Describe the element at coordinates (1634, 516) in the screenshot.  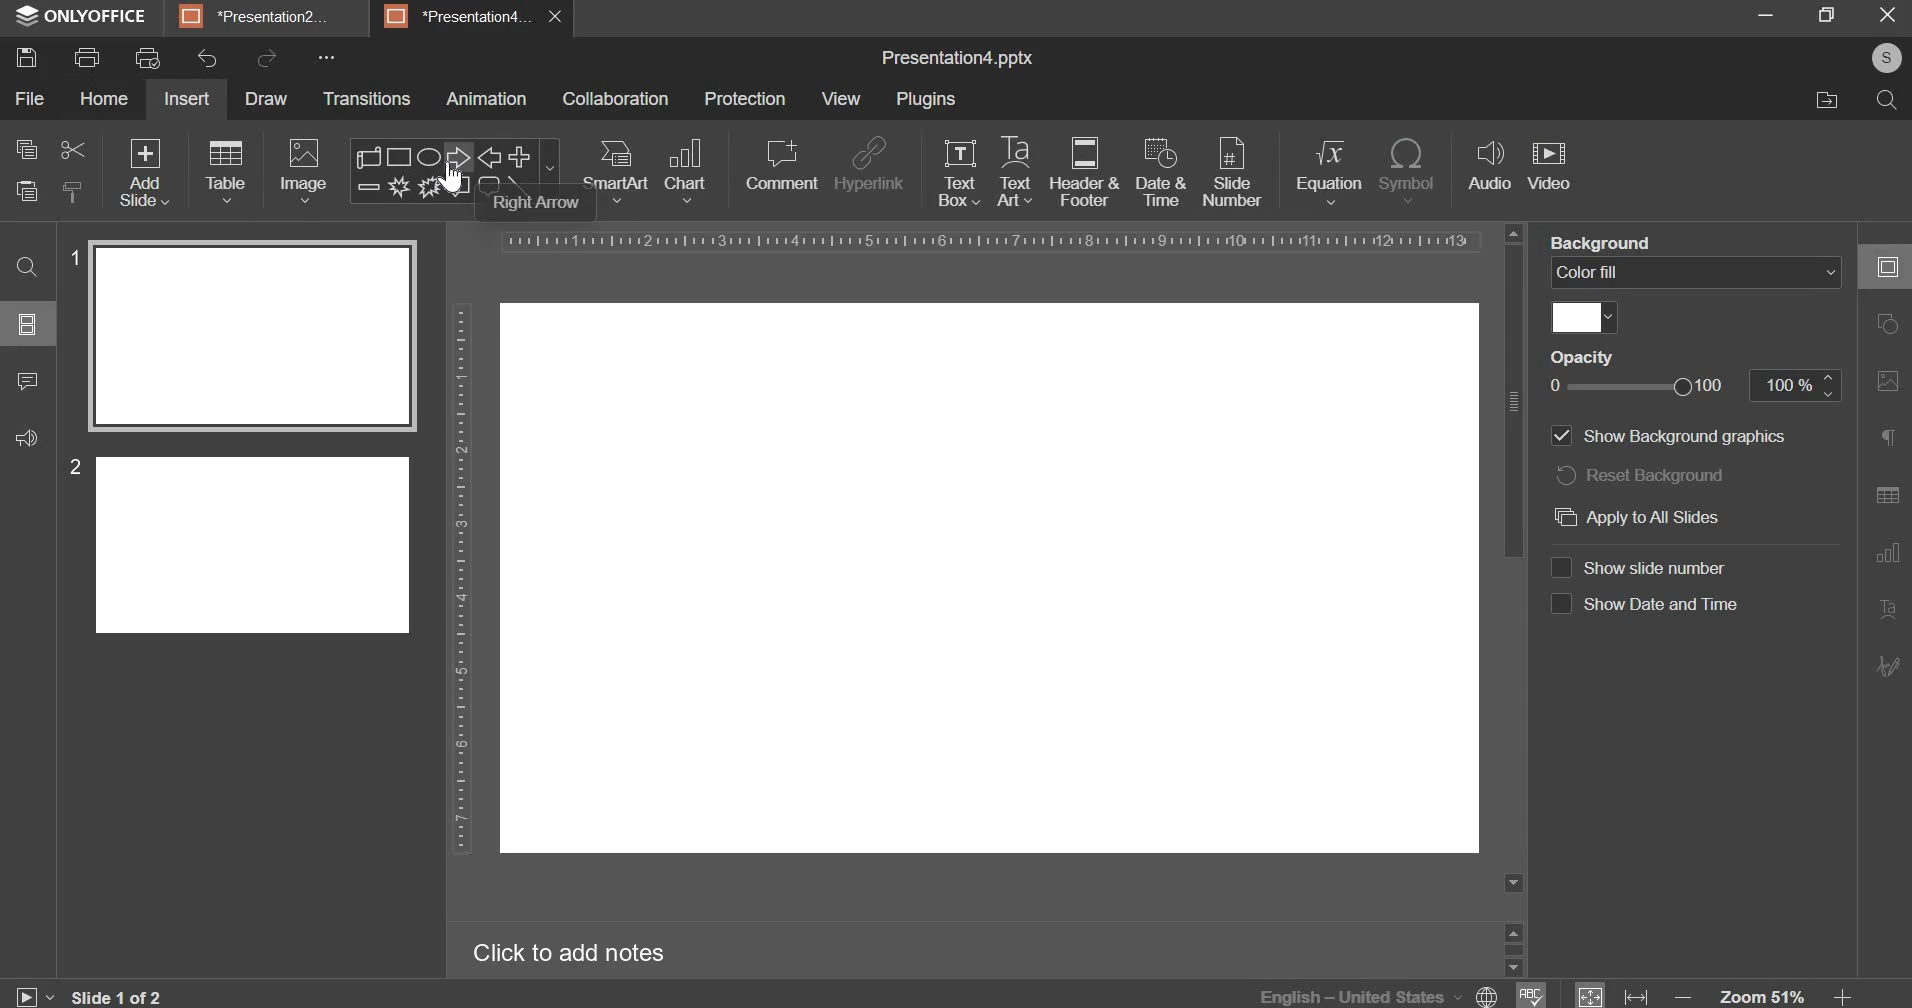
I see `apply to all slides` at that location.